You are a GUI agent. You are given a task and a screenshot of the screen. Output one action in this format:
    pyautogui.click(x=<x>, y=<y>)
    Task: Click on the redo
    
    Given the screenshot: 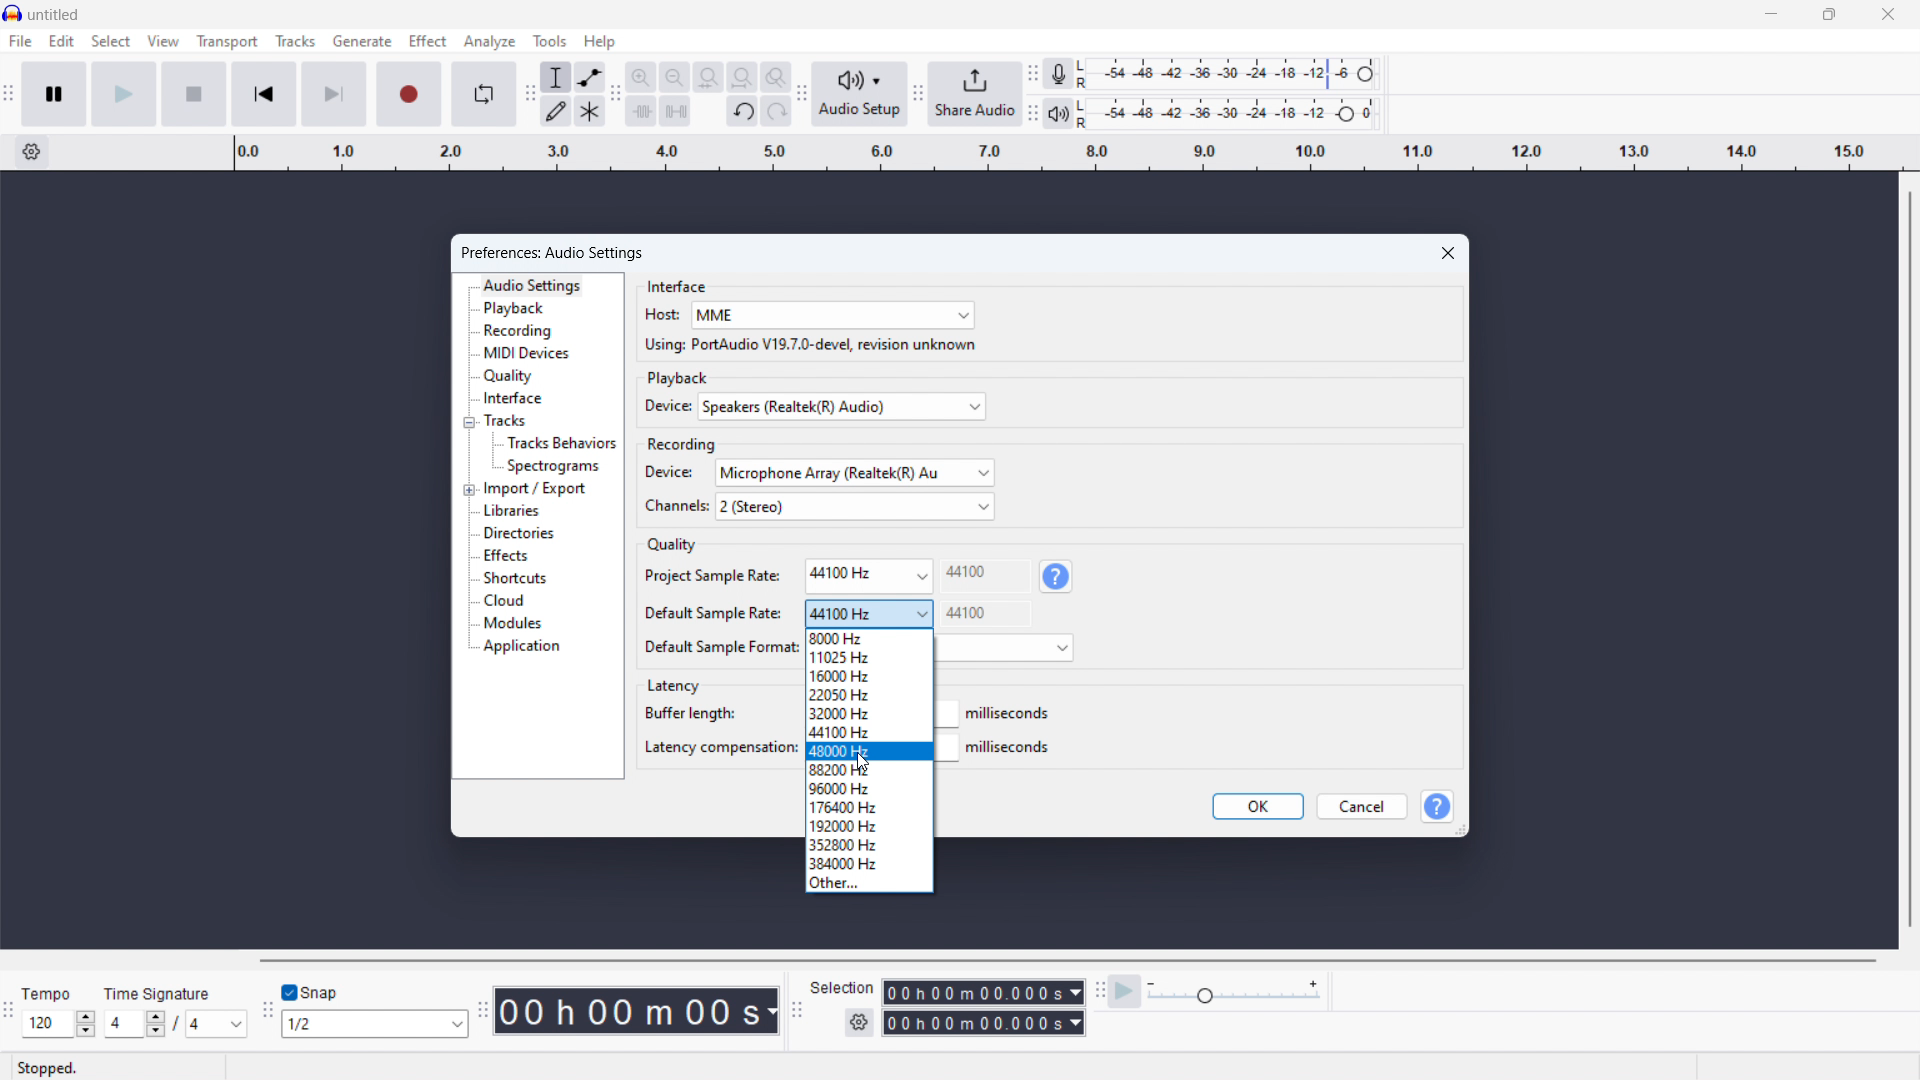 What is the action you would take?
    pyautogui.click(x=776, y=111)
    